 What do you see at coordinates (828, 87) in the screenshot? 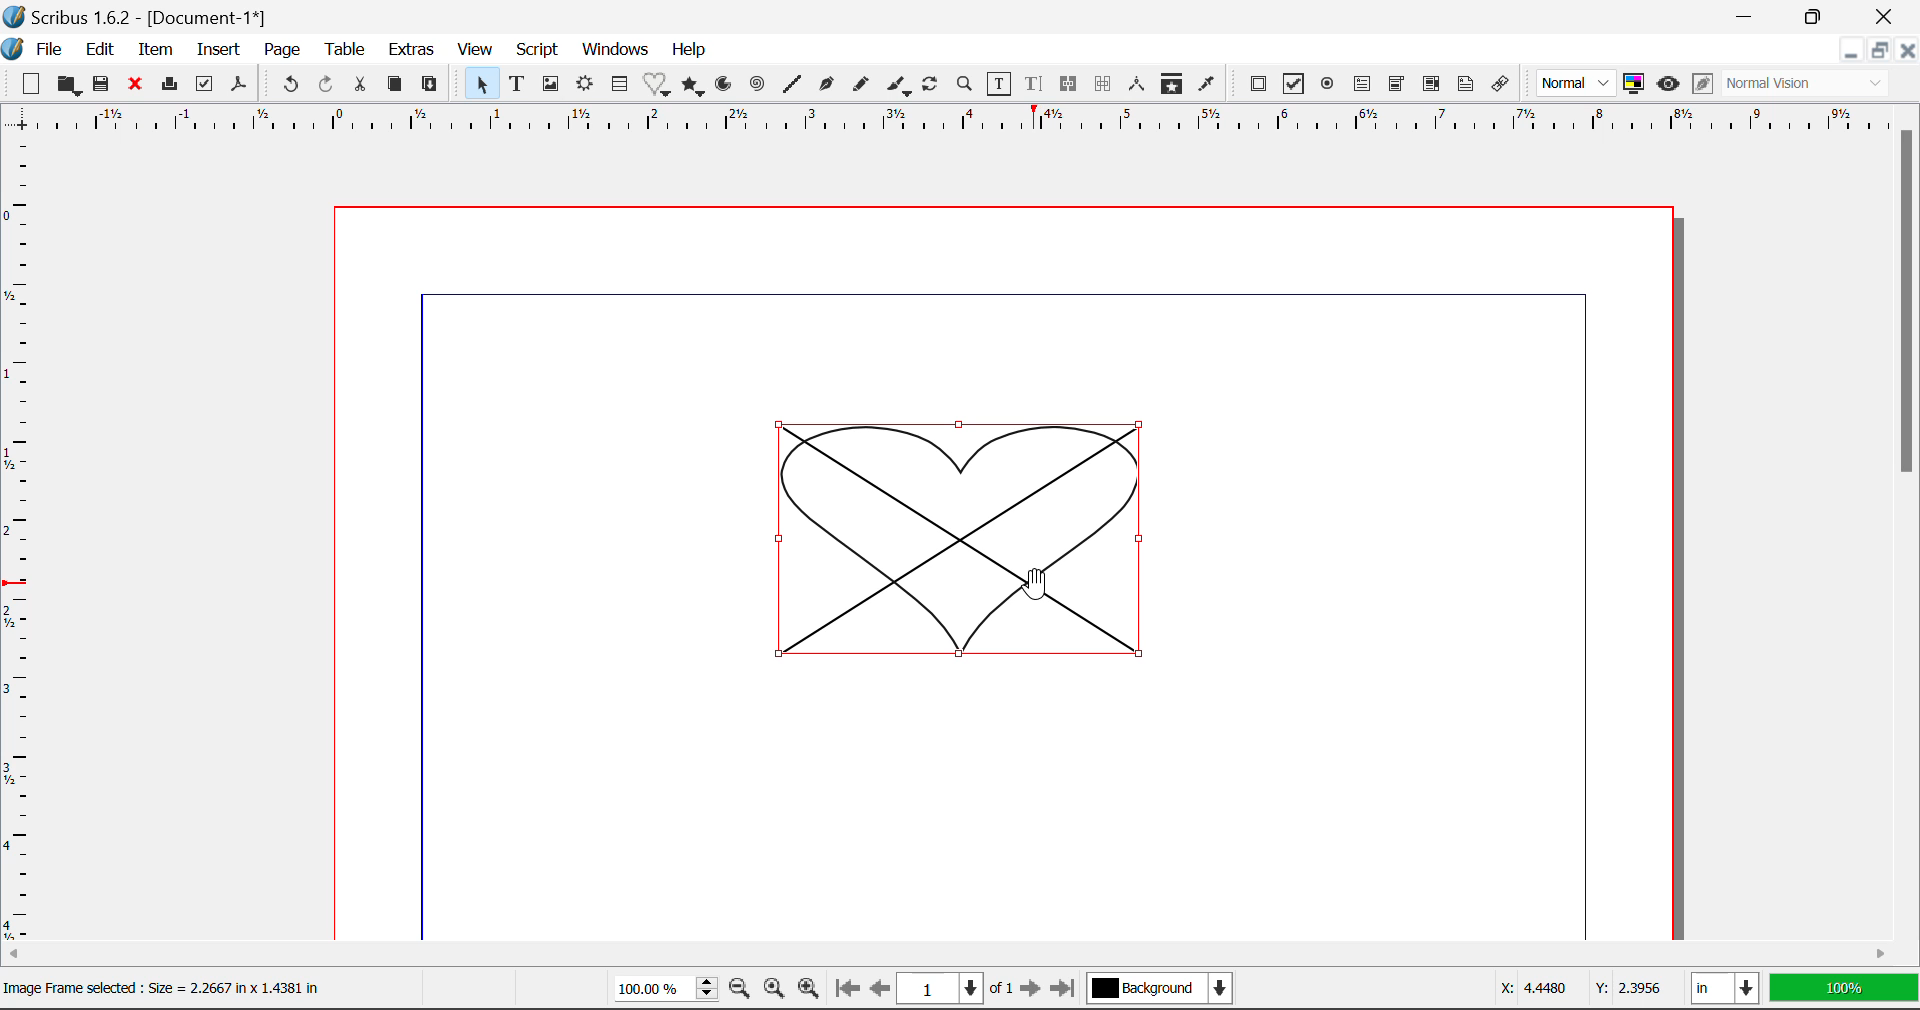
I see `Bezier Curve` at bounding box center [828, 87].